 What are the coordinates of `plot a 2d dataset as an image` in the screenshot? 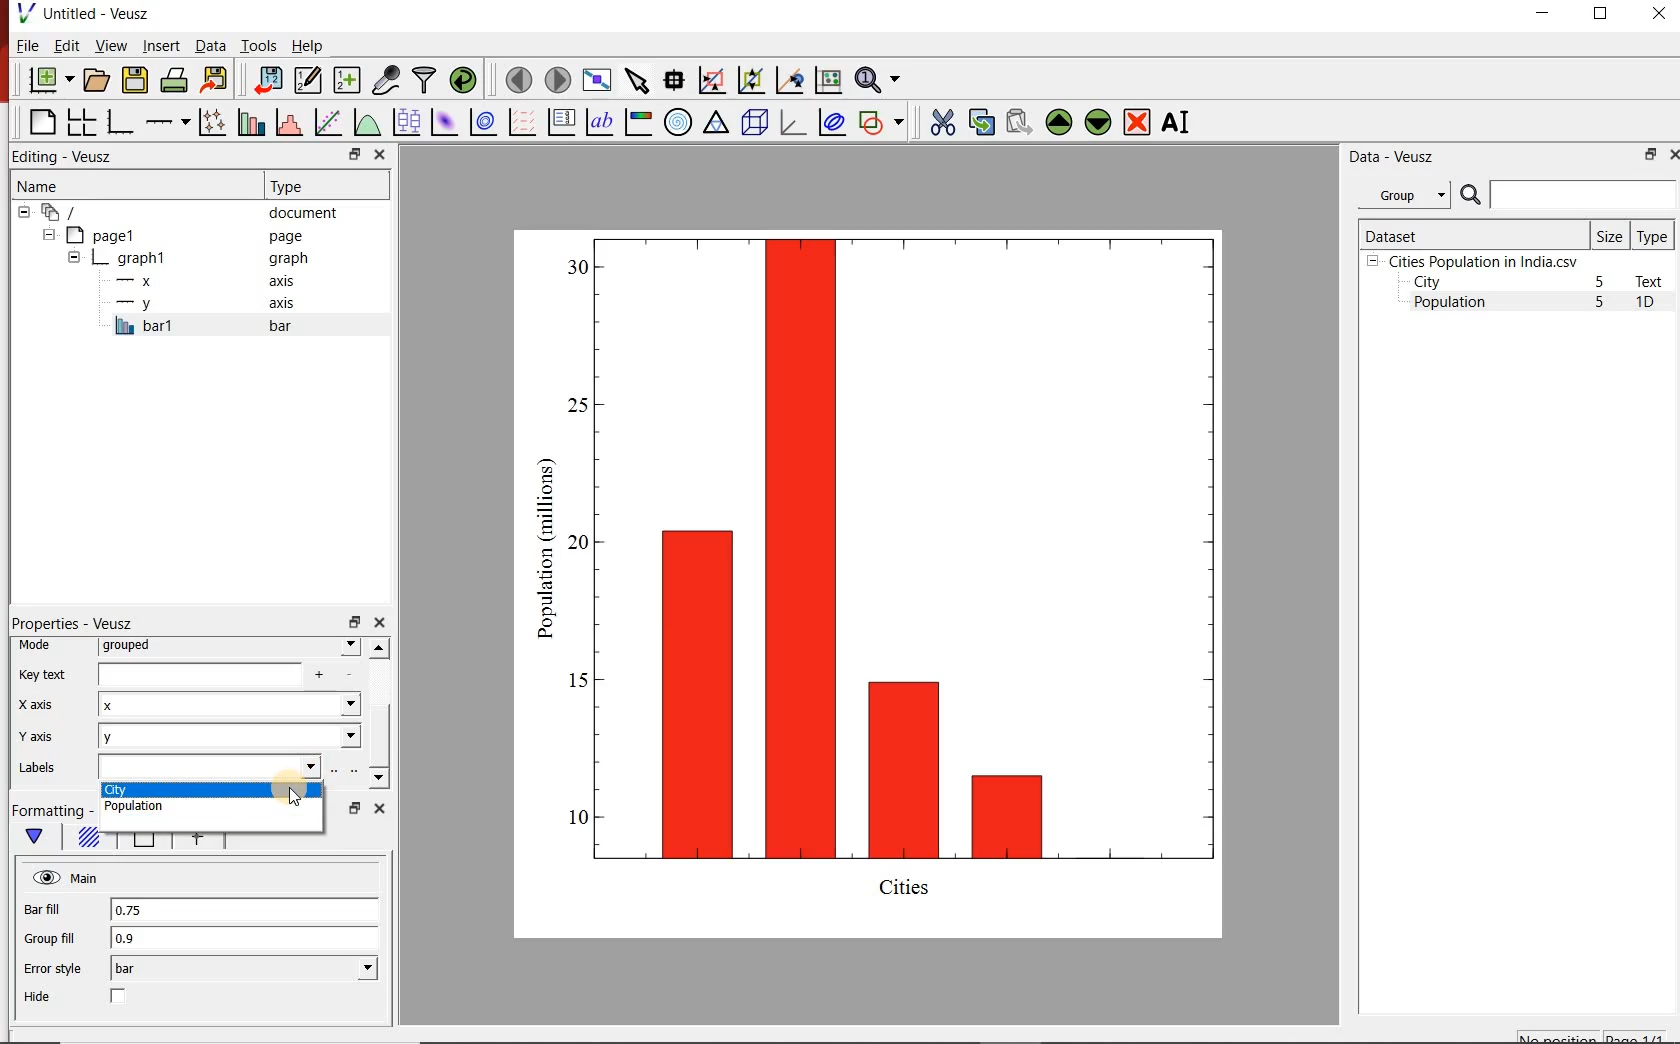 It's located at (442, 120).